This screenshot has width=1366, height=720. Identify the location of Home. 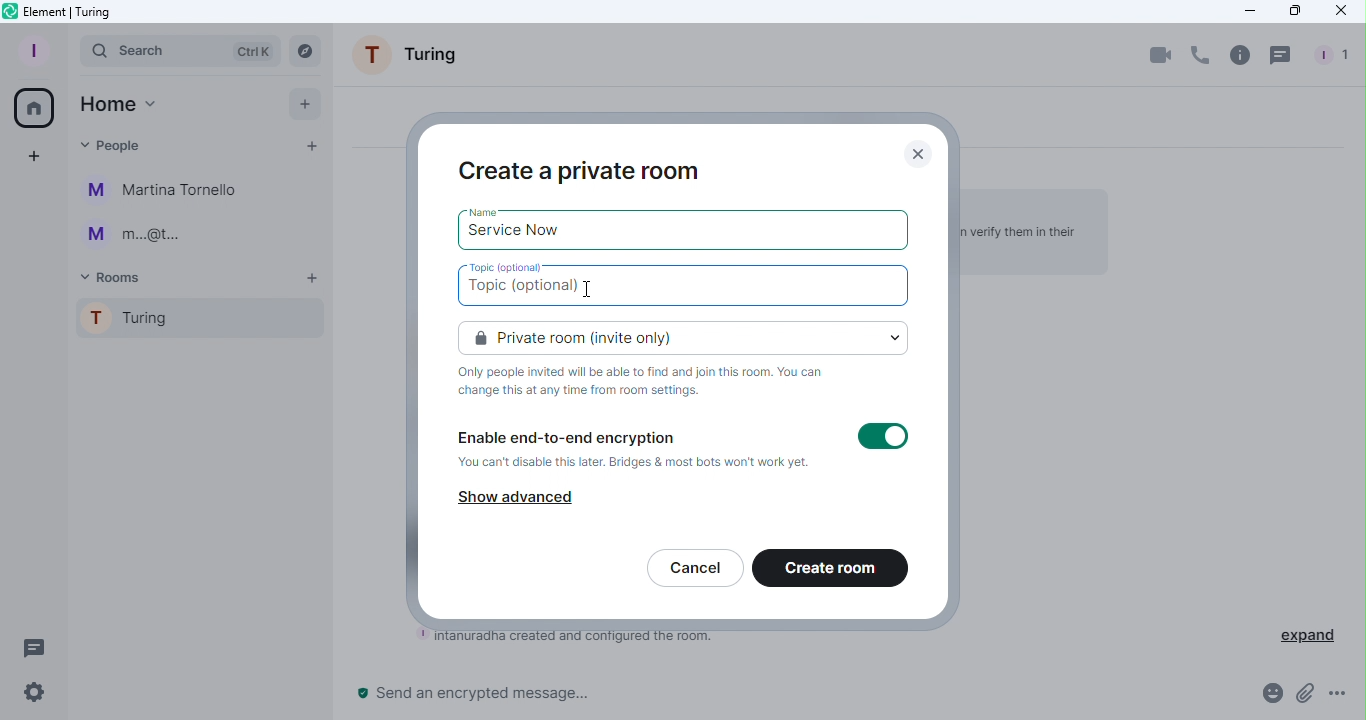
(118, 104).